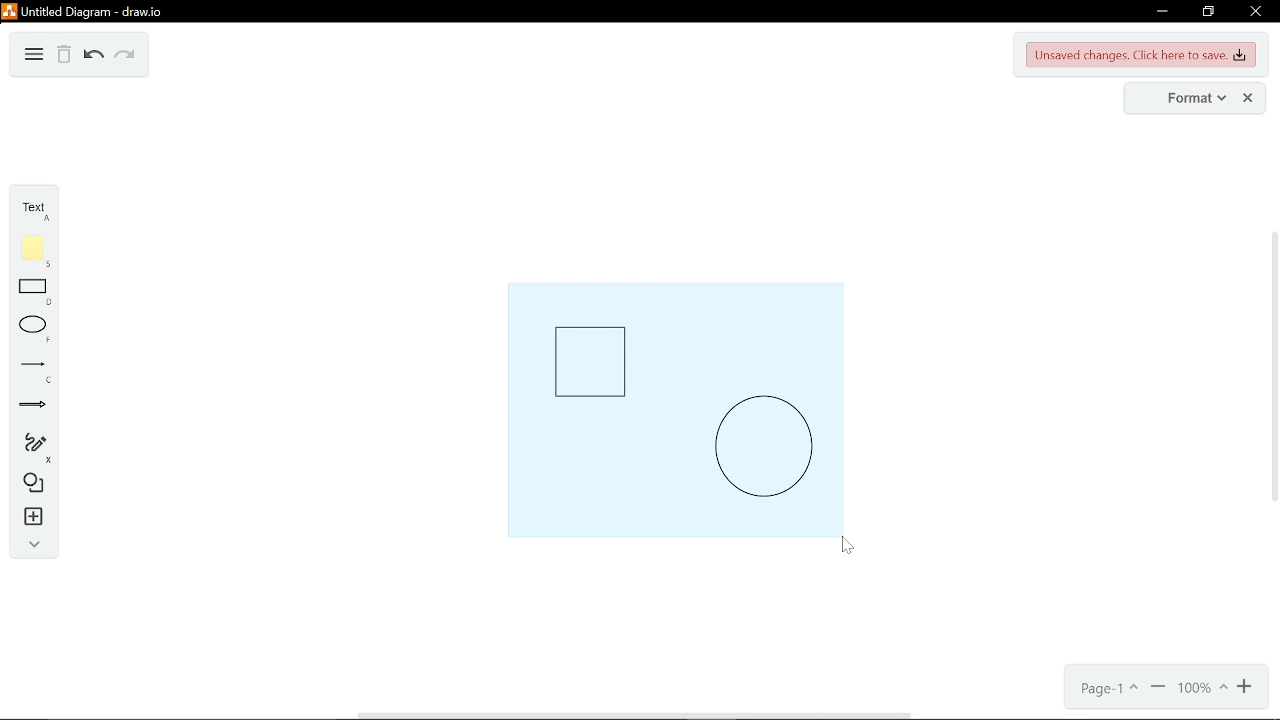  What do you see at coordinates (1203, 689) in the screenshot?
I see `current zoom` at bounding box center [1203, 689].